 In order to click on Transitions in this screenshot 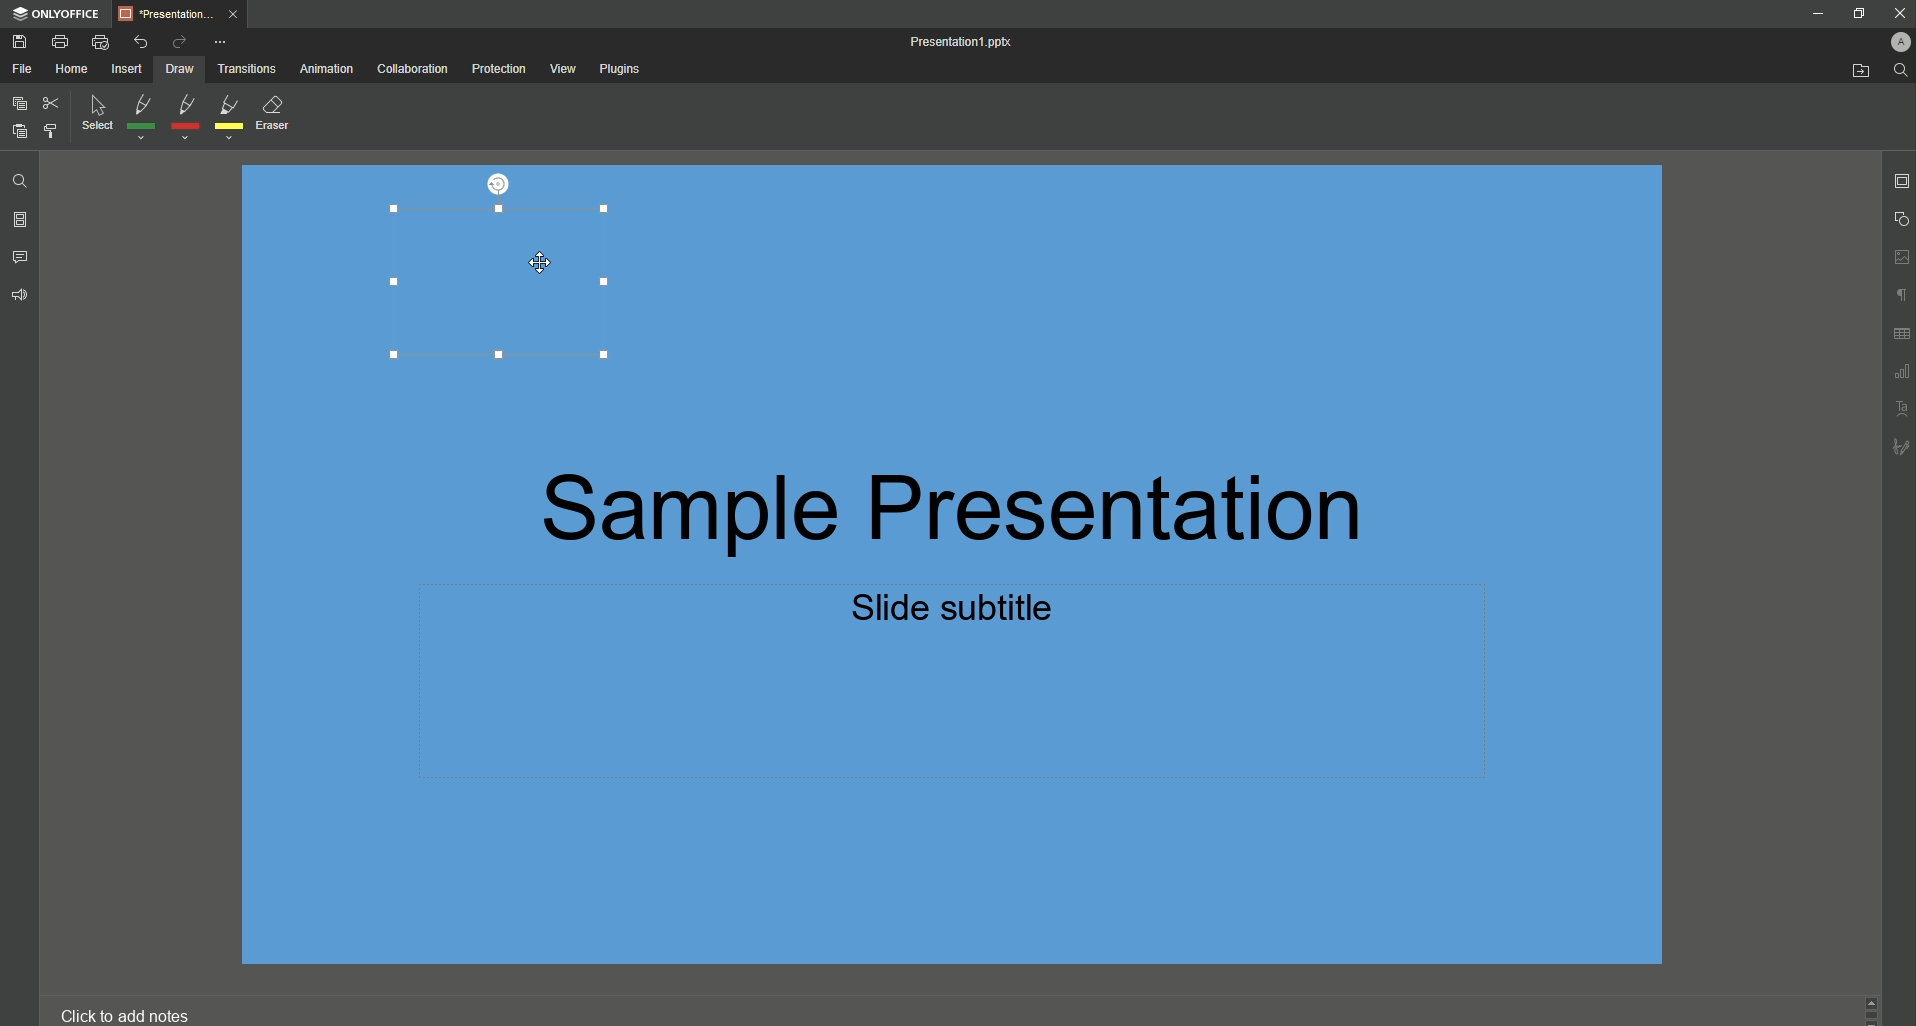, I will do `click(250, 70)`.